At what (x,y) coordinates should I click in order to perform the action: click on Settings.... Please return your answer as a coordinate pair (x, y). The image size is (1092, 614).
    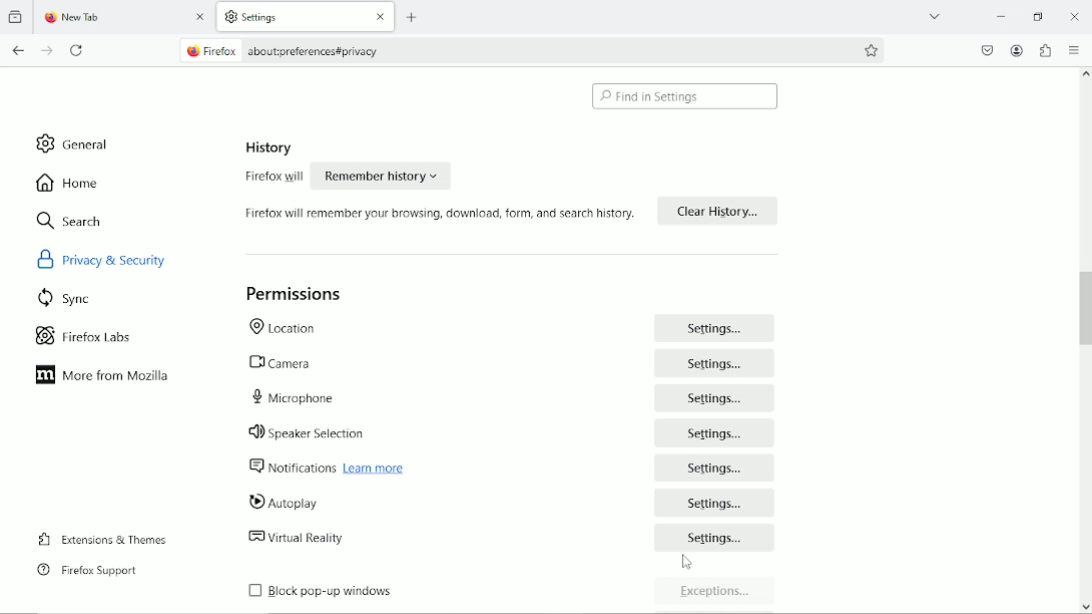
    Looking at the image, I should click on (716, 437).